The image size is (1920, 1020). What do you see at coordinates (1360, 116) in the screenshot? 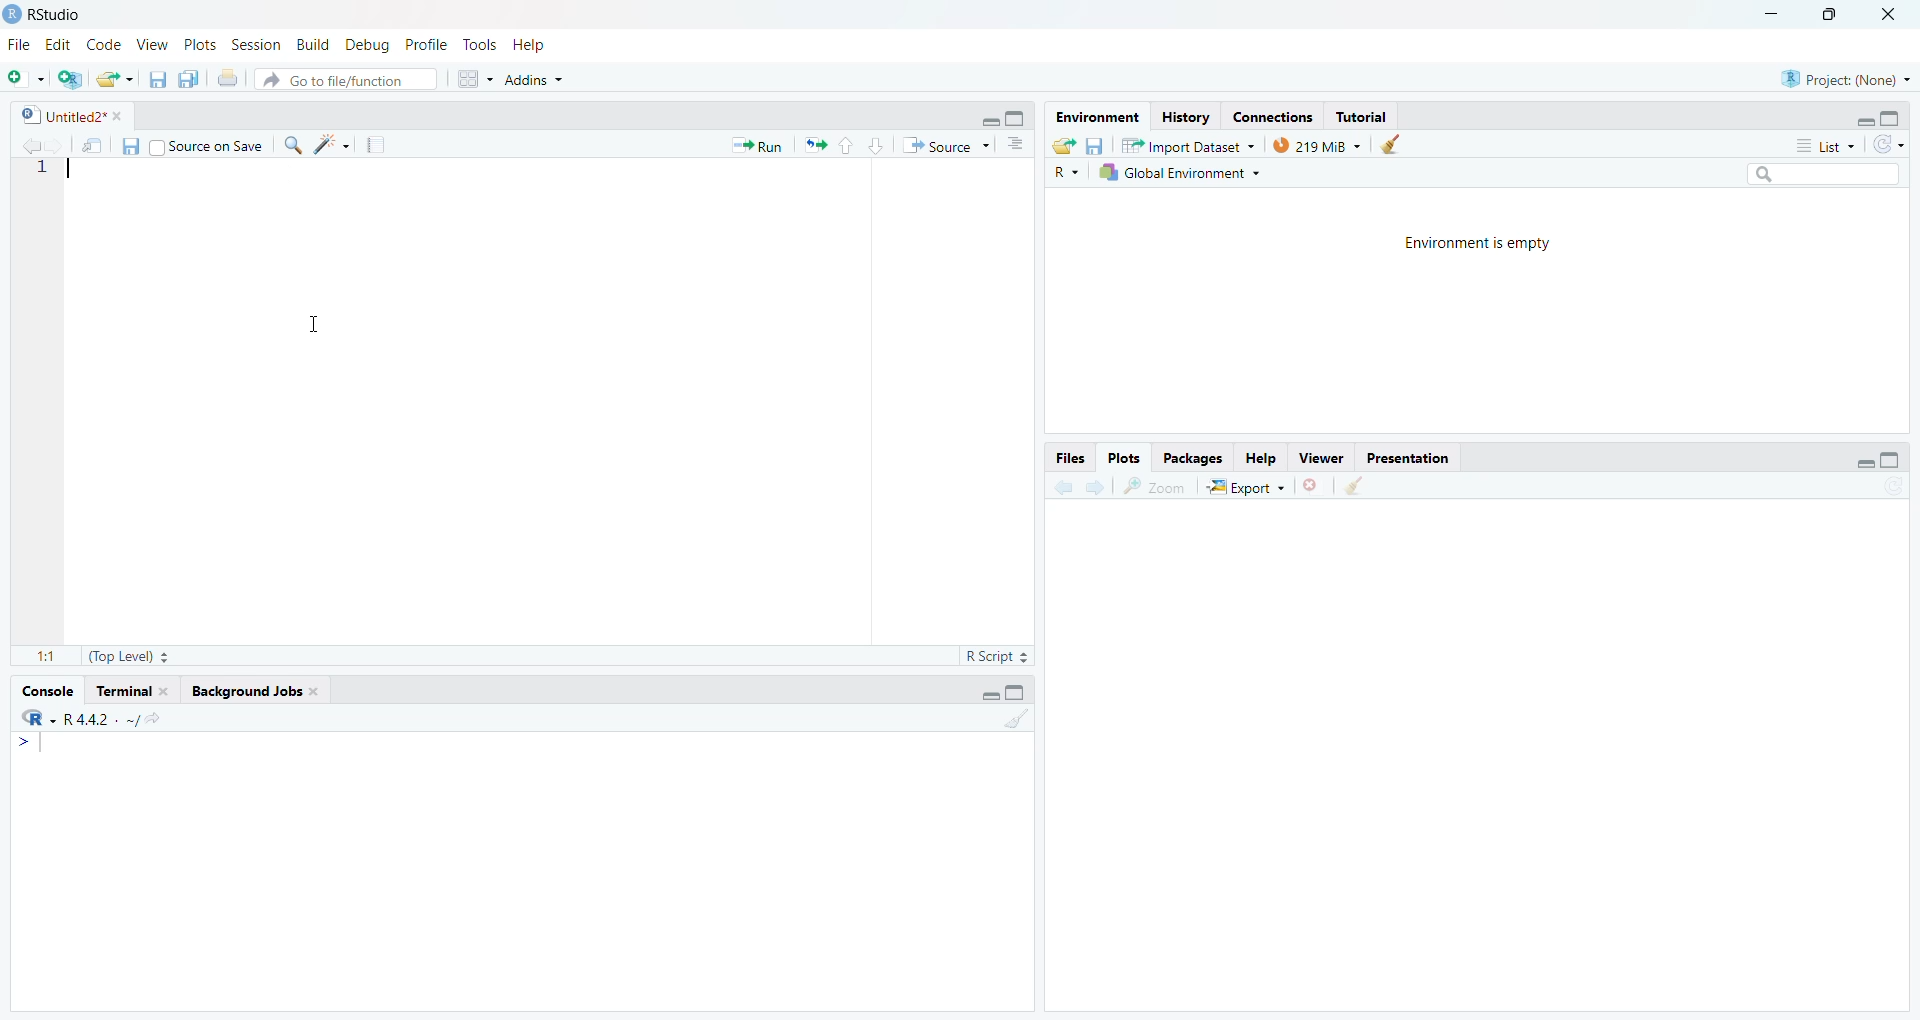
I see `Tutorial` at bounding box center [1360, 116].